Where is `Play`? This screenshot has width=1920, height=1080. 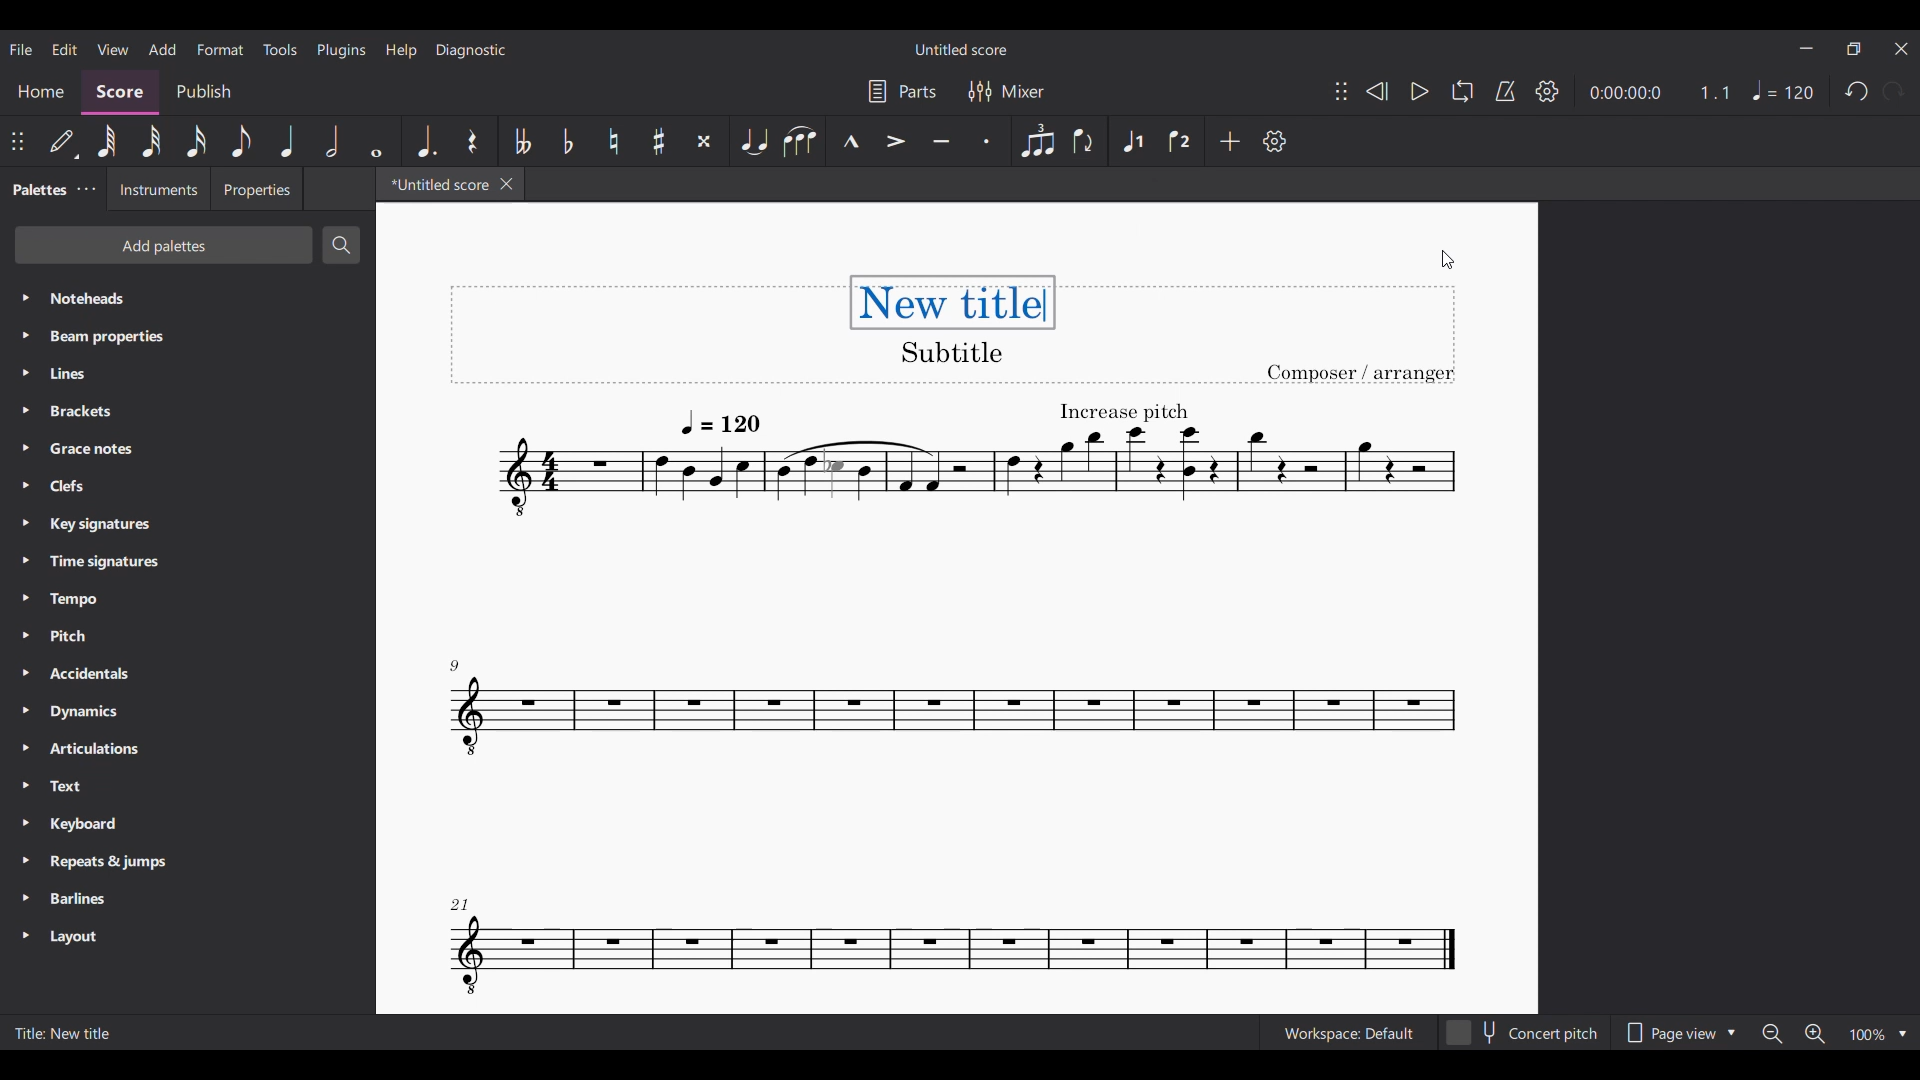
Play is located at coordinates (1421, 91).